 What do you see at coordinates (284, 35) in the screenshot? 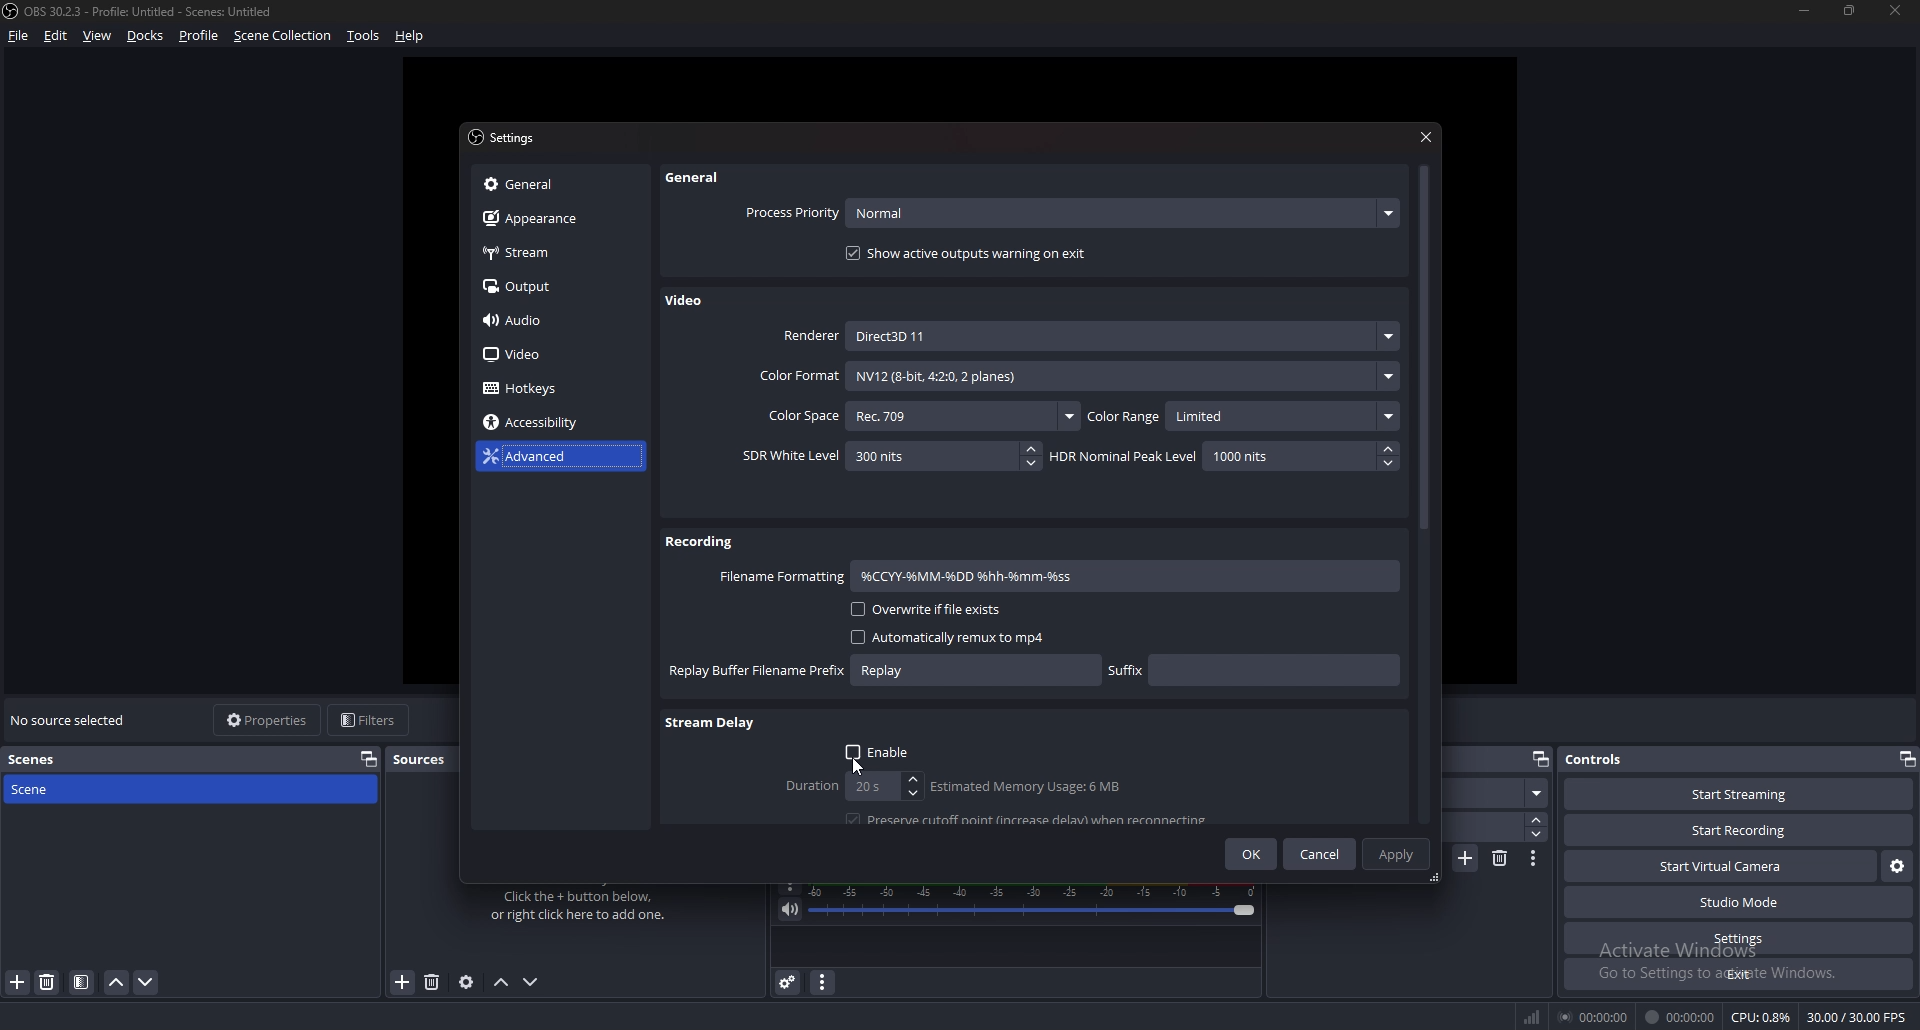
I see `scene collection` at bounding box center [284, 35].